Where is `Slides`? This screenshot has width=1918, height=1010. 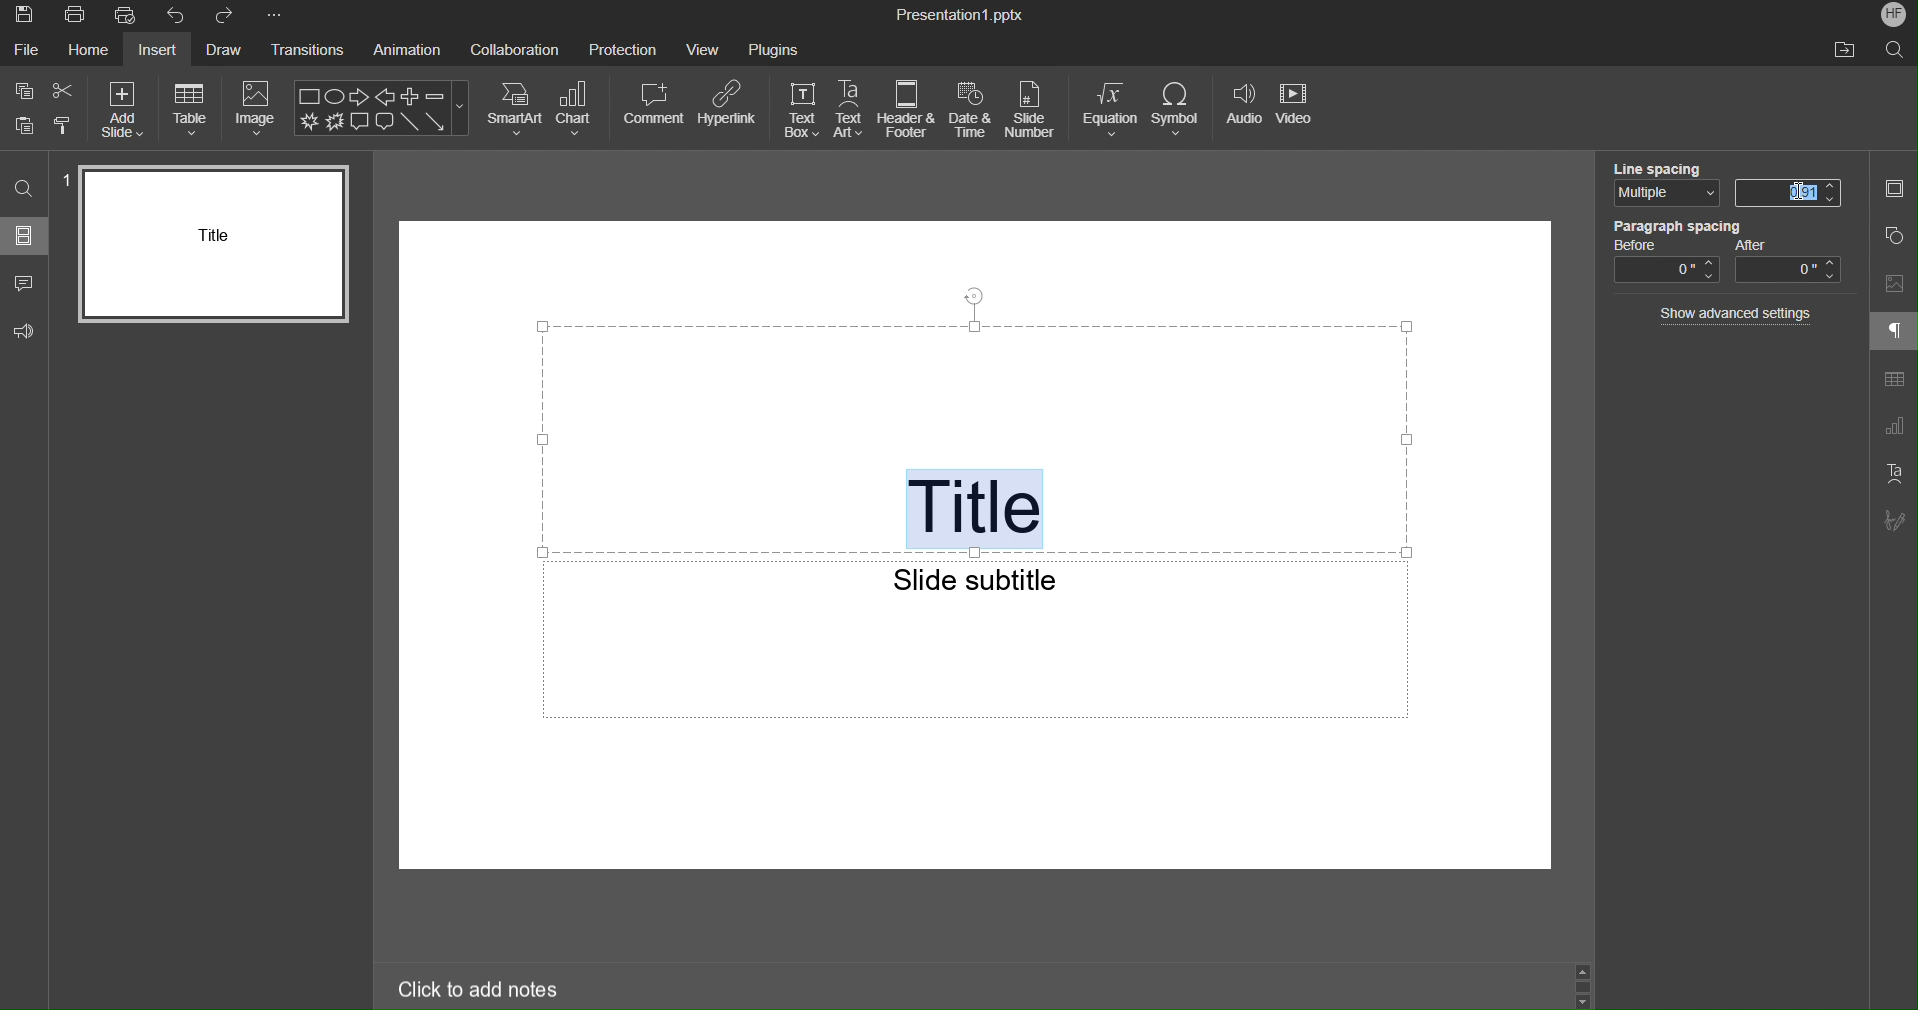 Slides is located at coordinates (28, 234).